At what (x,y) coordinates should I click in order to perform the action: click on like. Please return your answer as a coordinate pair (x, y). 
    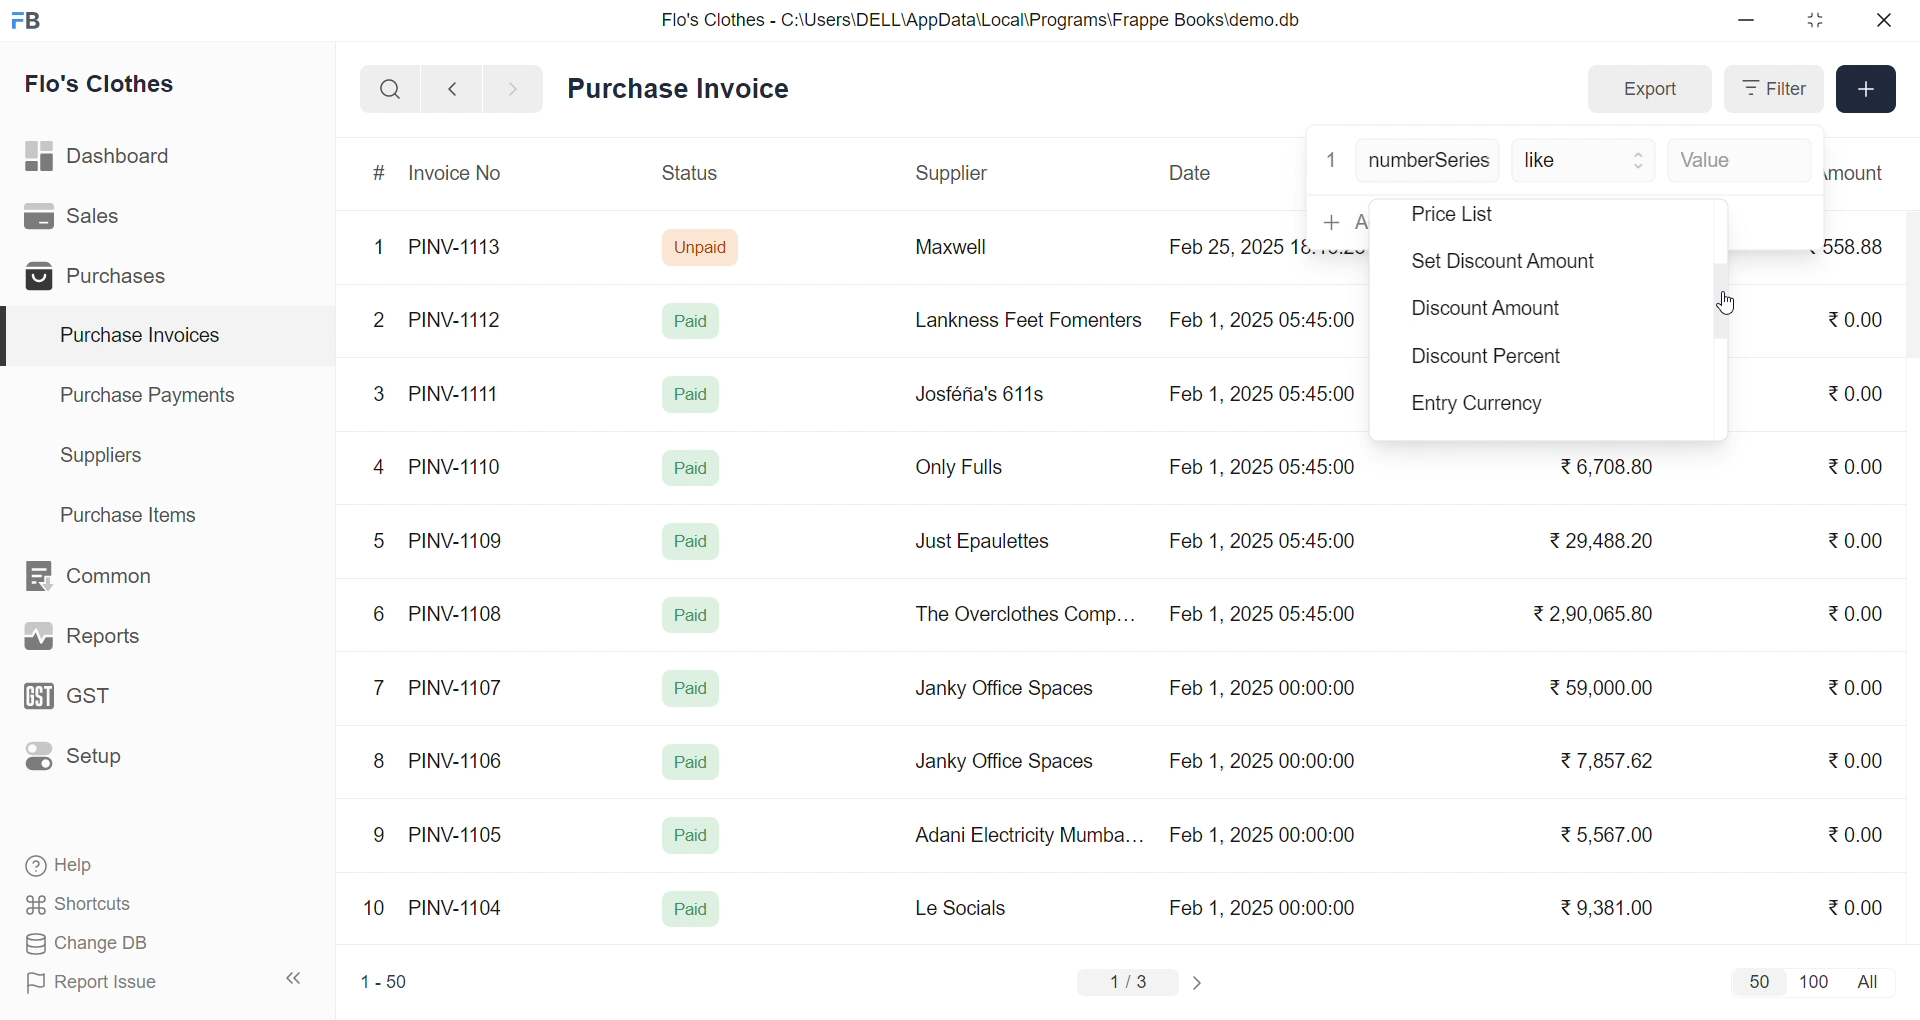
    Looking at the image, I should click on (1586, 162).